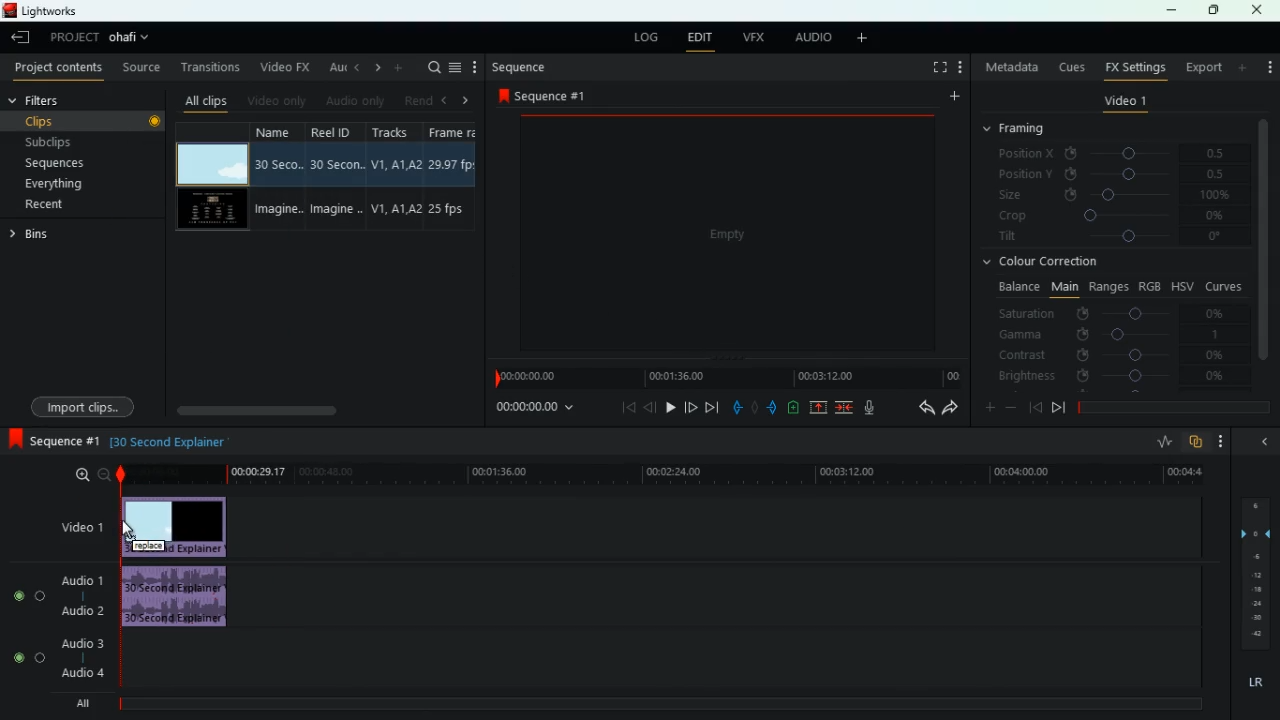  Describe the element at coordinates (1012, 67) in the screenshot. I see `metadata` at that location.